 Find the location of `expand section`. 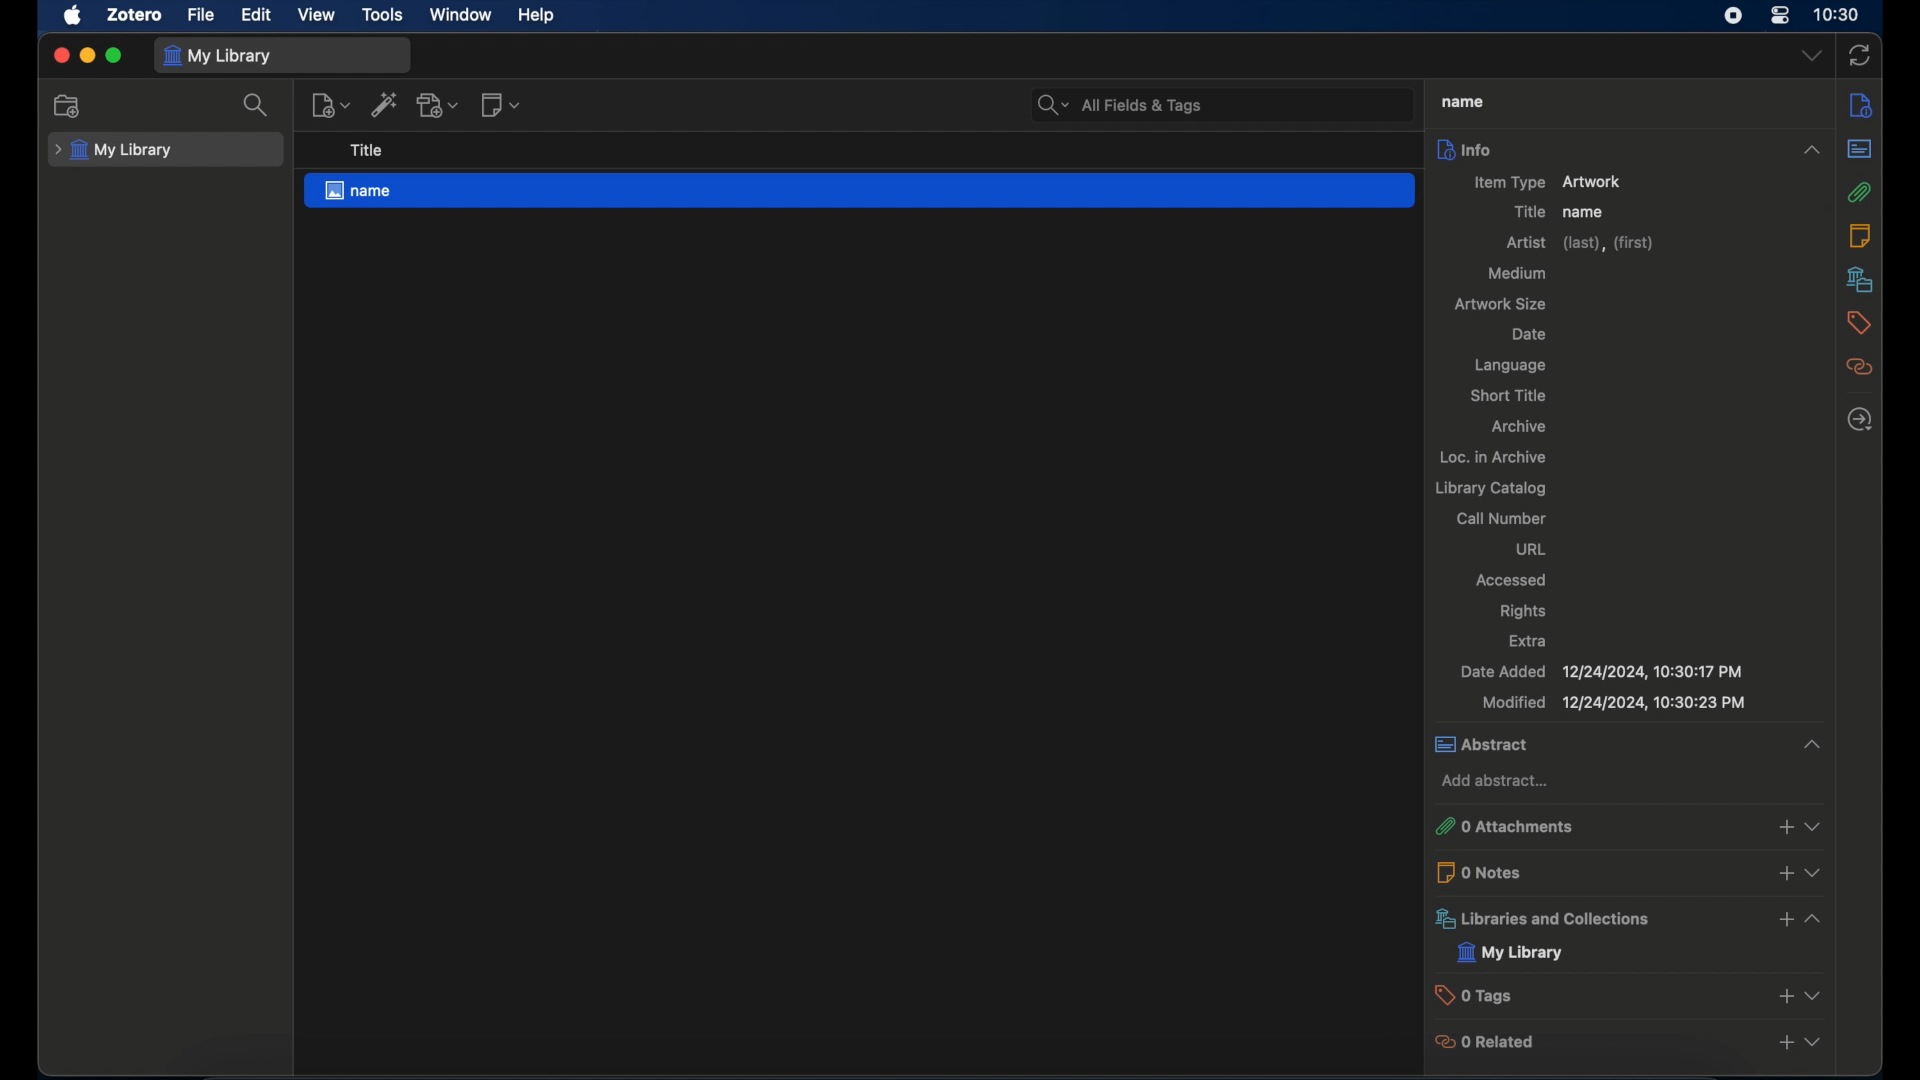

expand section is located at coordinates (1812, 746).